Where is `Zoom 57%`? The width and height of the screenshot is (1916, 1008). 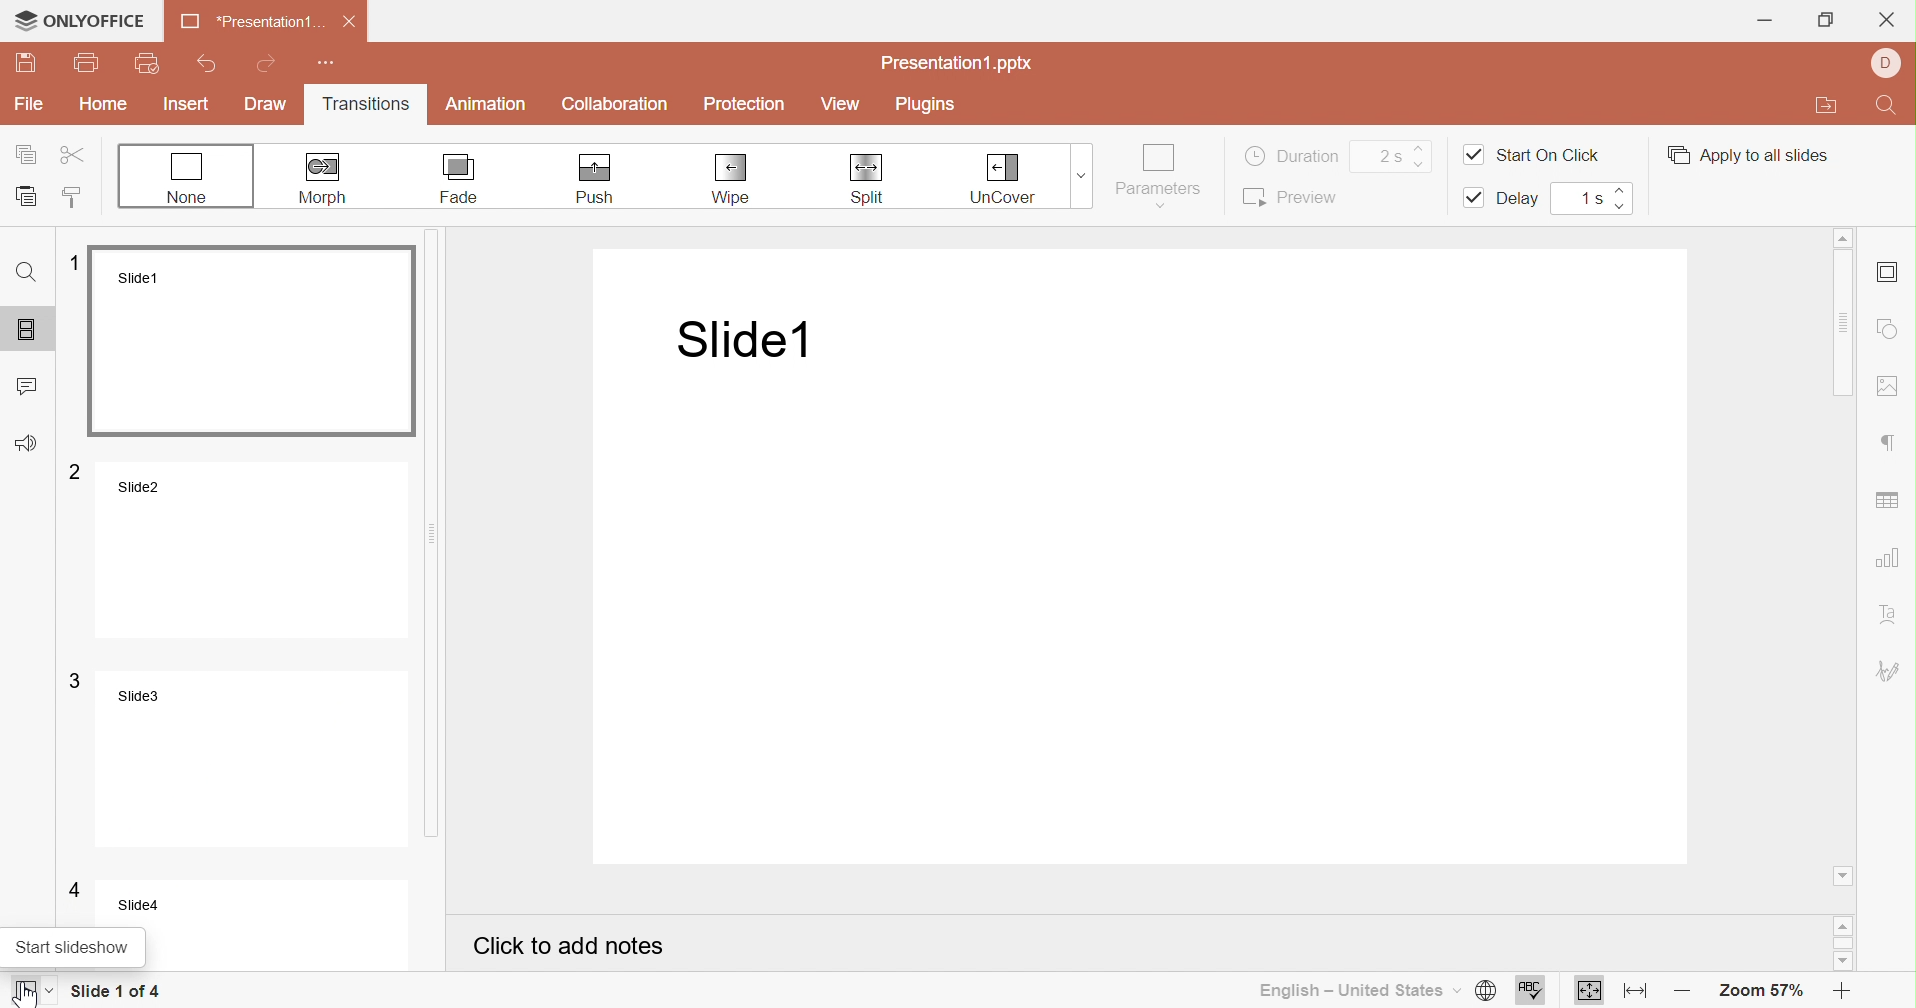
Zoom 57% is located at coordinates (1764, 994).